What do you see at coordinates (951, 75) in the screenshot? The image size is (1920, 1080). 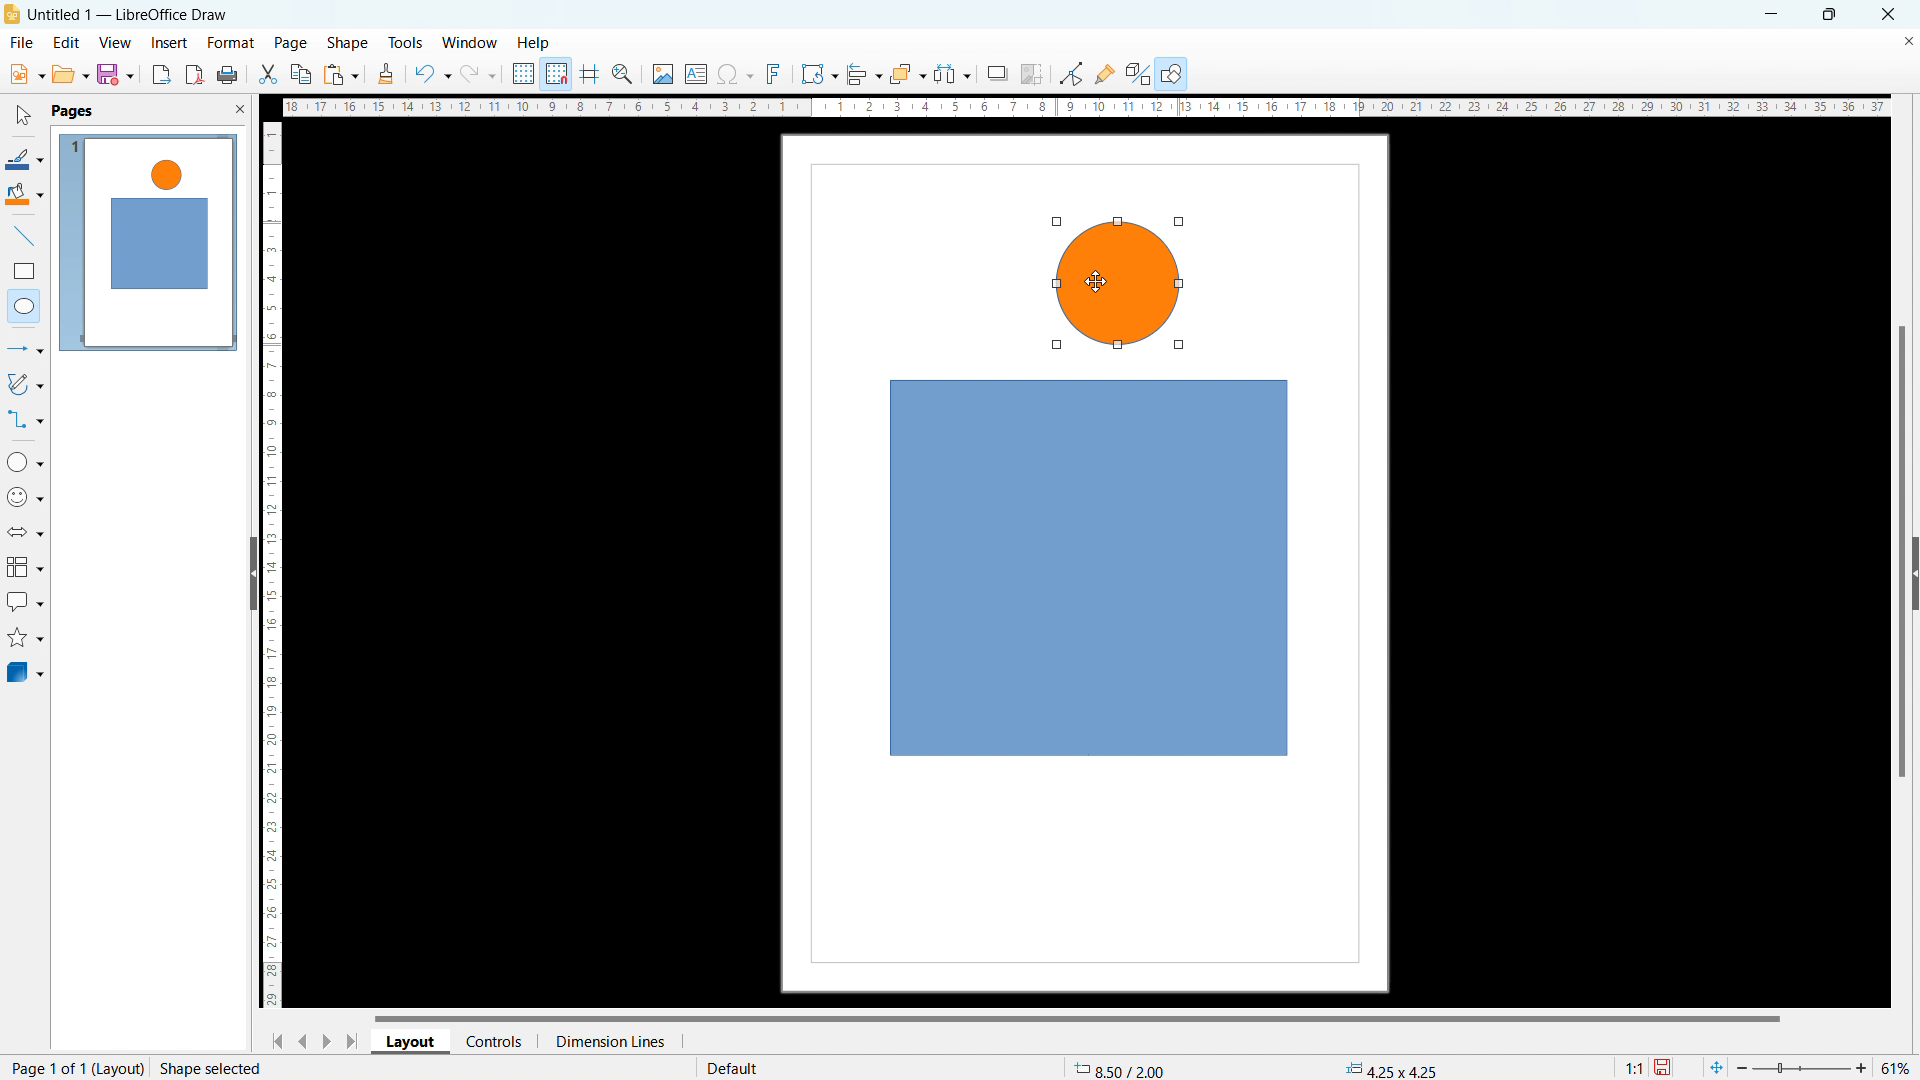 I see `select at least three objects to distributw` at bounding box center [951, 75].